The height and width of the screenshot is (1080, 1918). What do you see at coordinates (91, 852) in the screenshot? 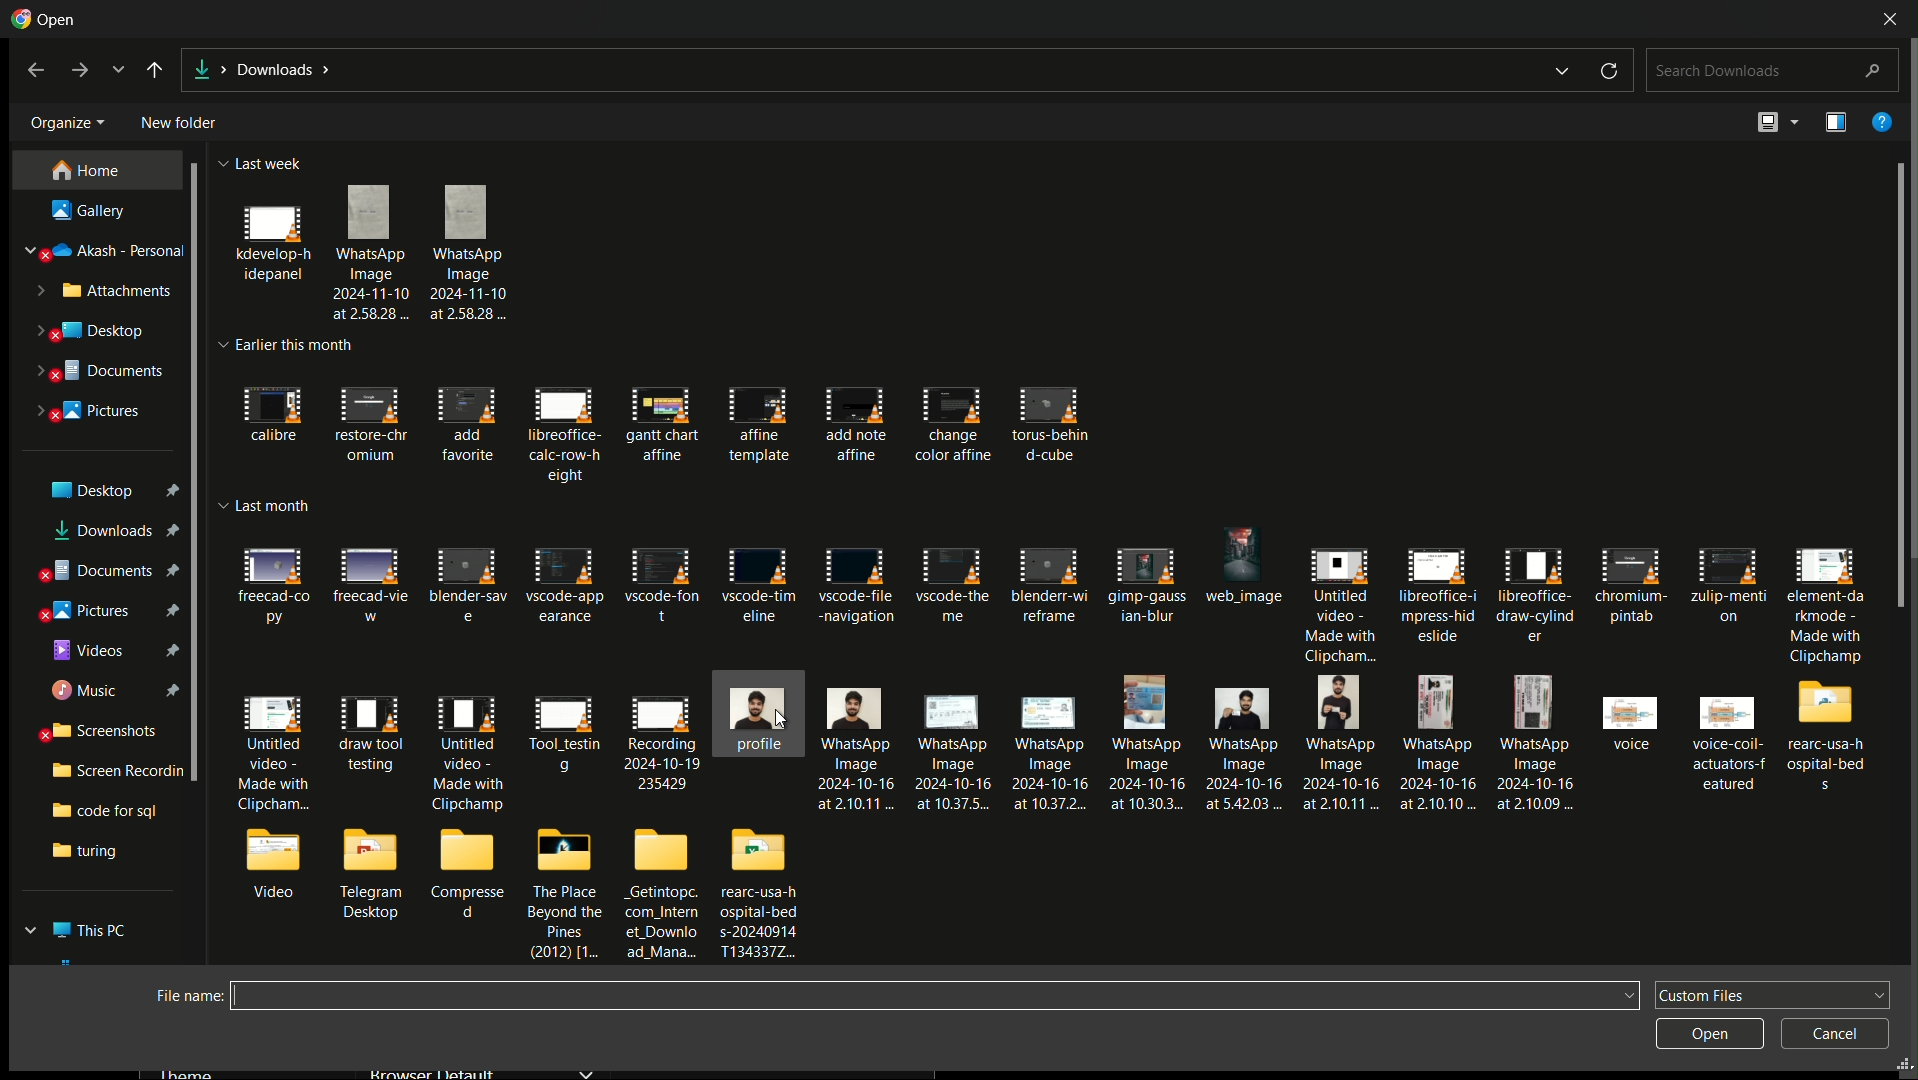
I see `turing` at bounding box center [91, 852].